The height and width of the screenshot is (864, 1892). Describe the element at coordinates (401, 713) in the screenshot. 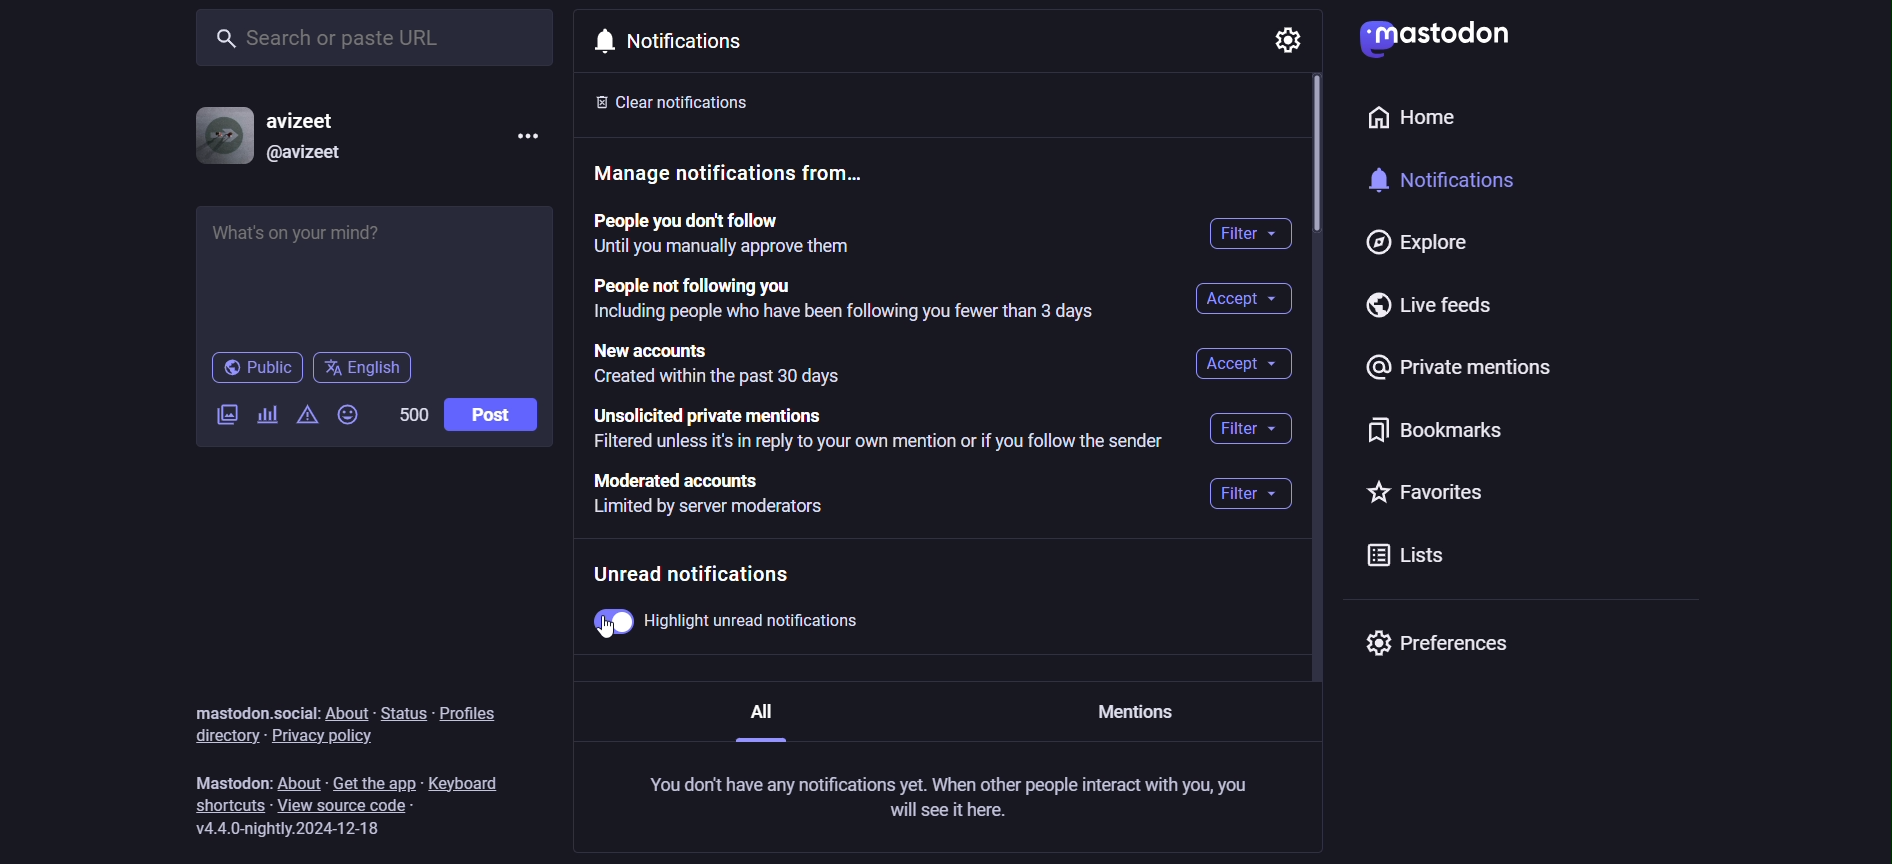

I see `status` at that location.